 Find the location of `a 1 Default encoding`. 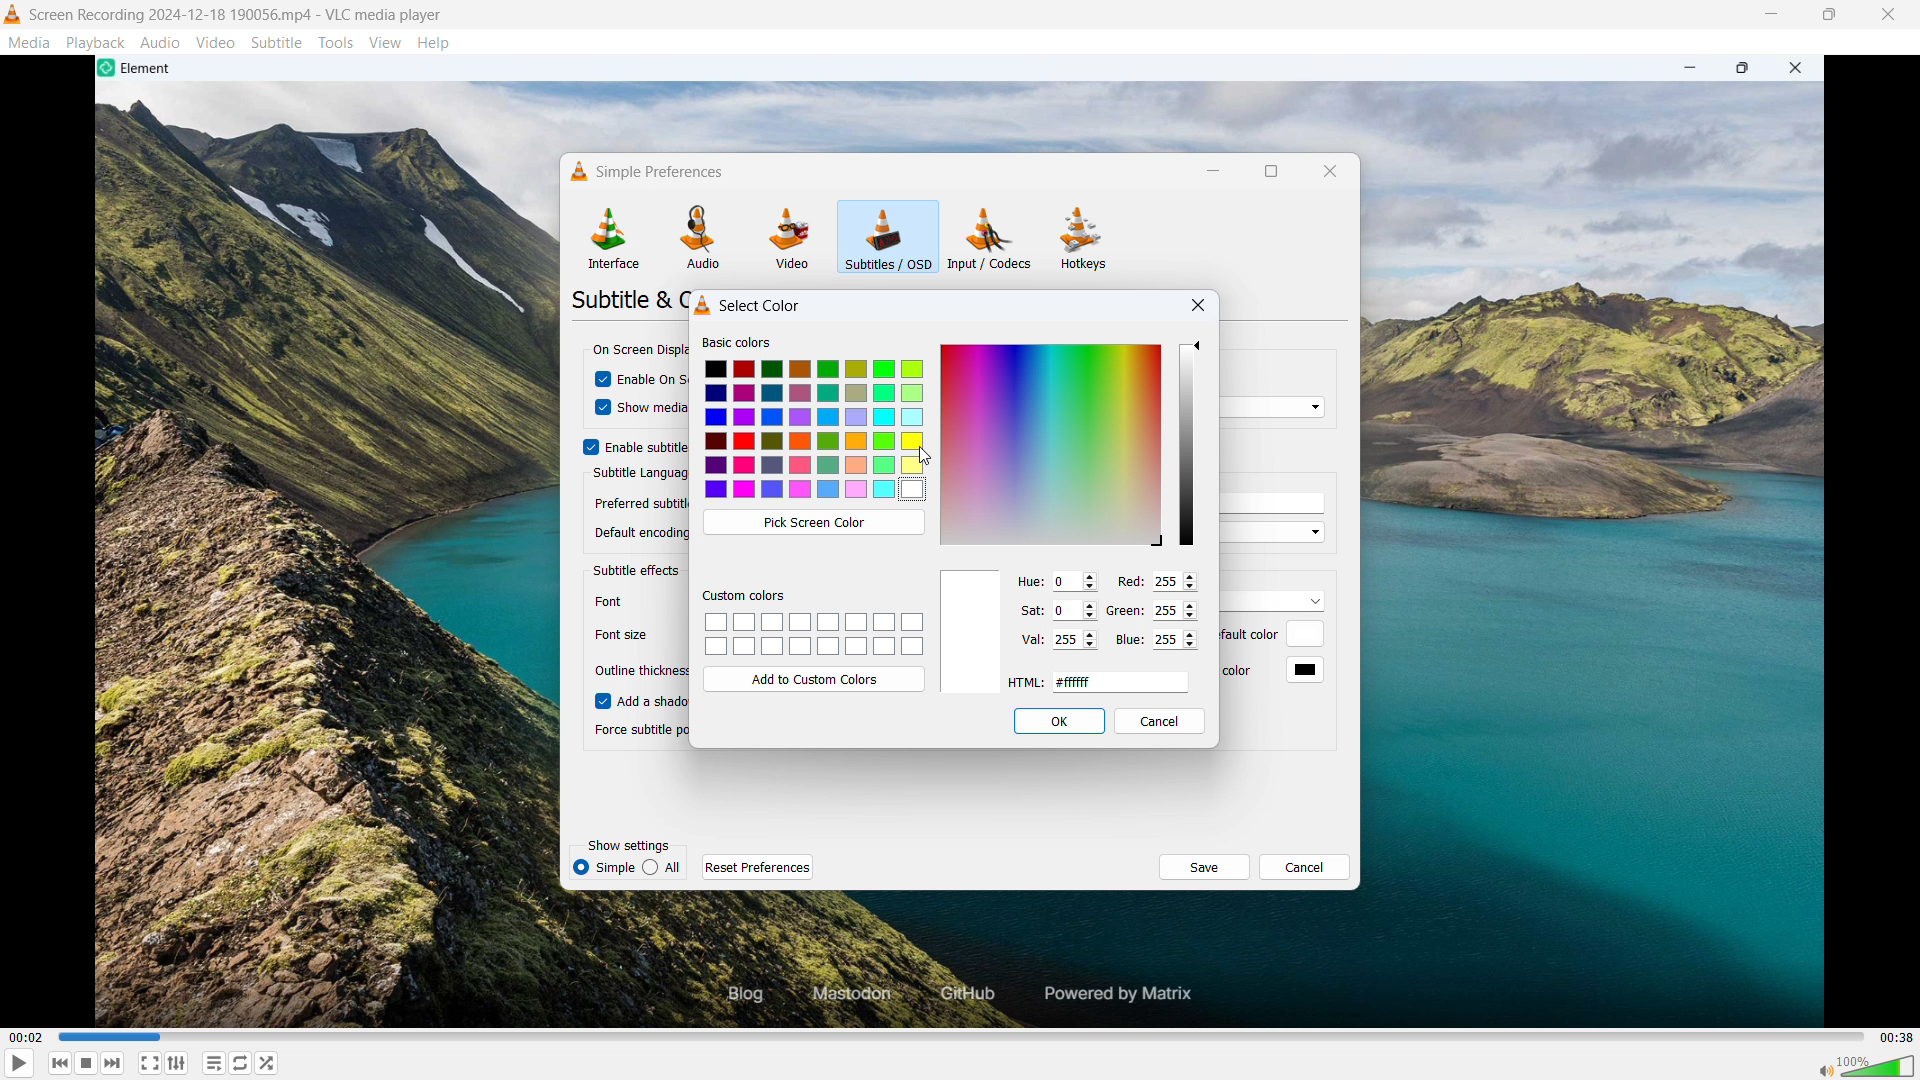

a 1 Default encoding is located at coordinates (637, 534).